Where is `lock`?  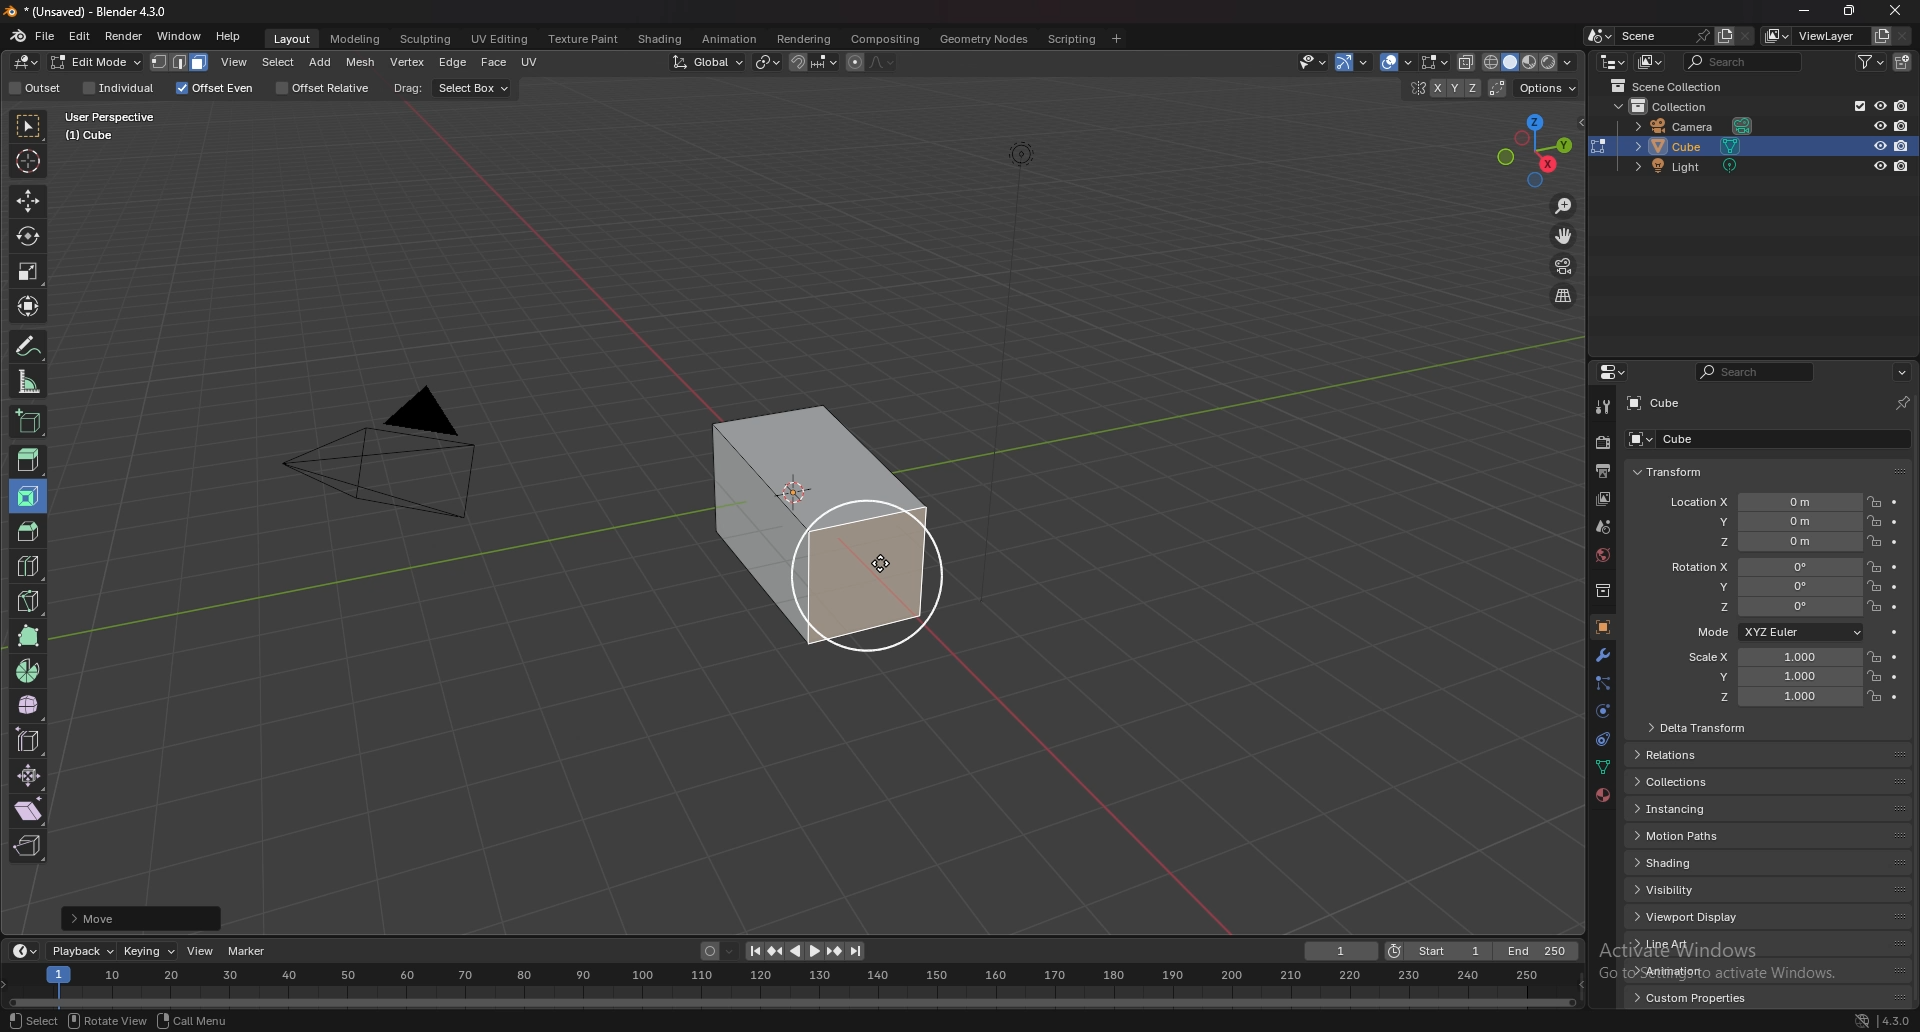
lock is located at coordinates (1873, 656).